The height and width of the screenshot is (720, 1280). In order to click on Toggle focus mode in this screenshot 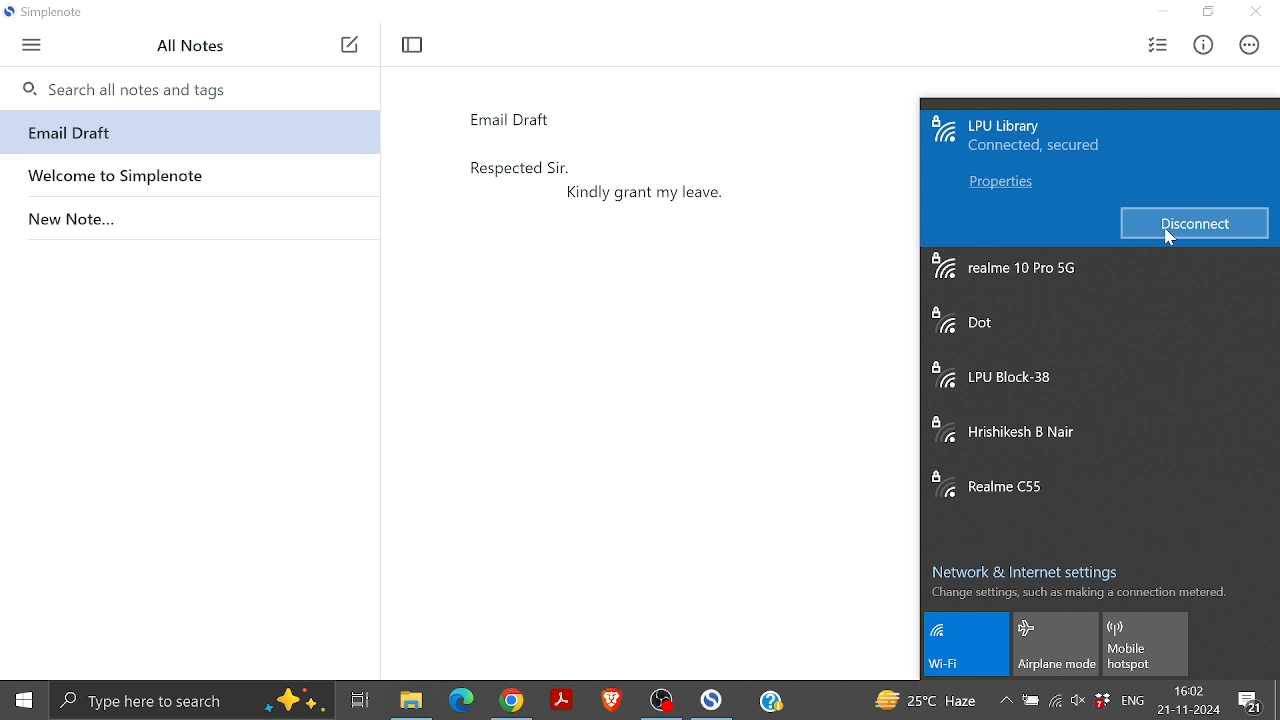, I will do `click(414, 45)`.